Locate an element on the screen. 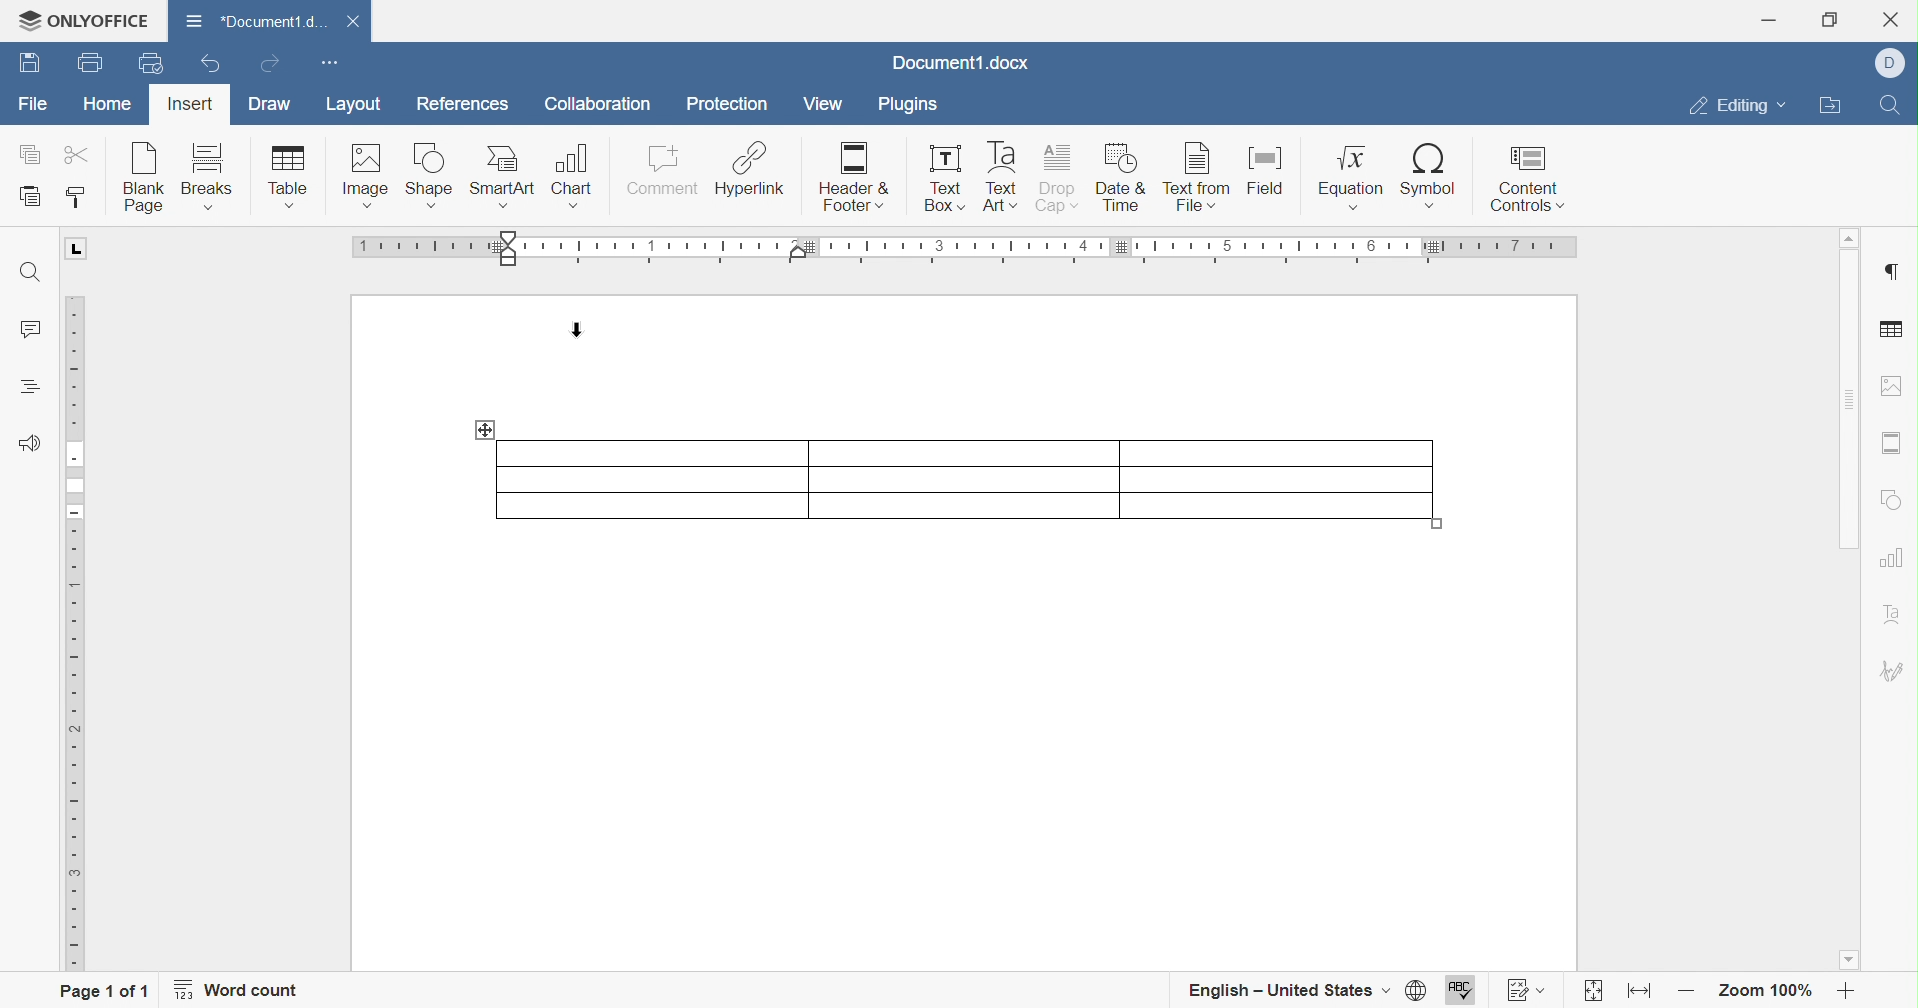 The width and height of the screenshot is (1918, 1008). Insert image is located at coordinates (364, 172).